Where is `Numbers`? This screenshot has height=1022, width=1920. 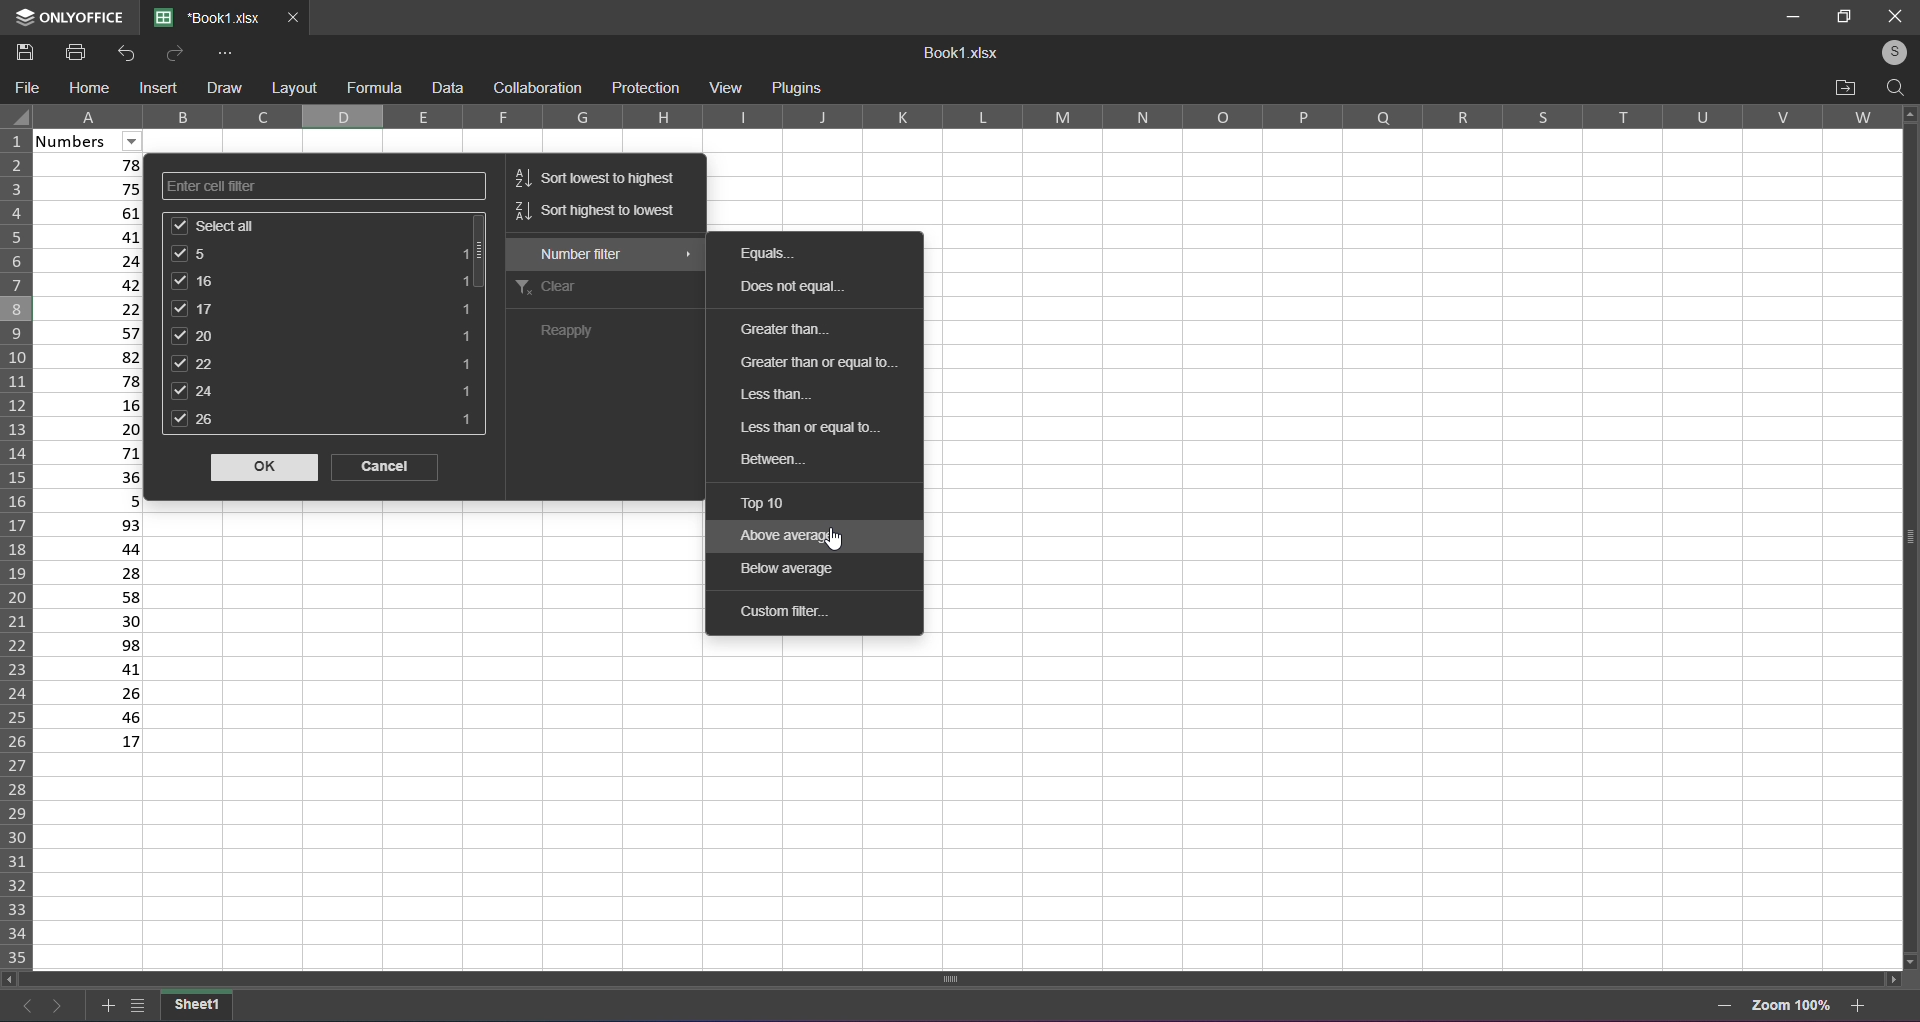
Numbers is located at coordinates (90, 141).